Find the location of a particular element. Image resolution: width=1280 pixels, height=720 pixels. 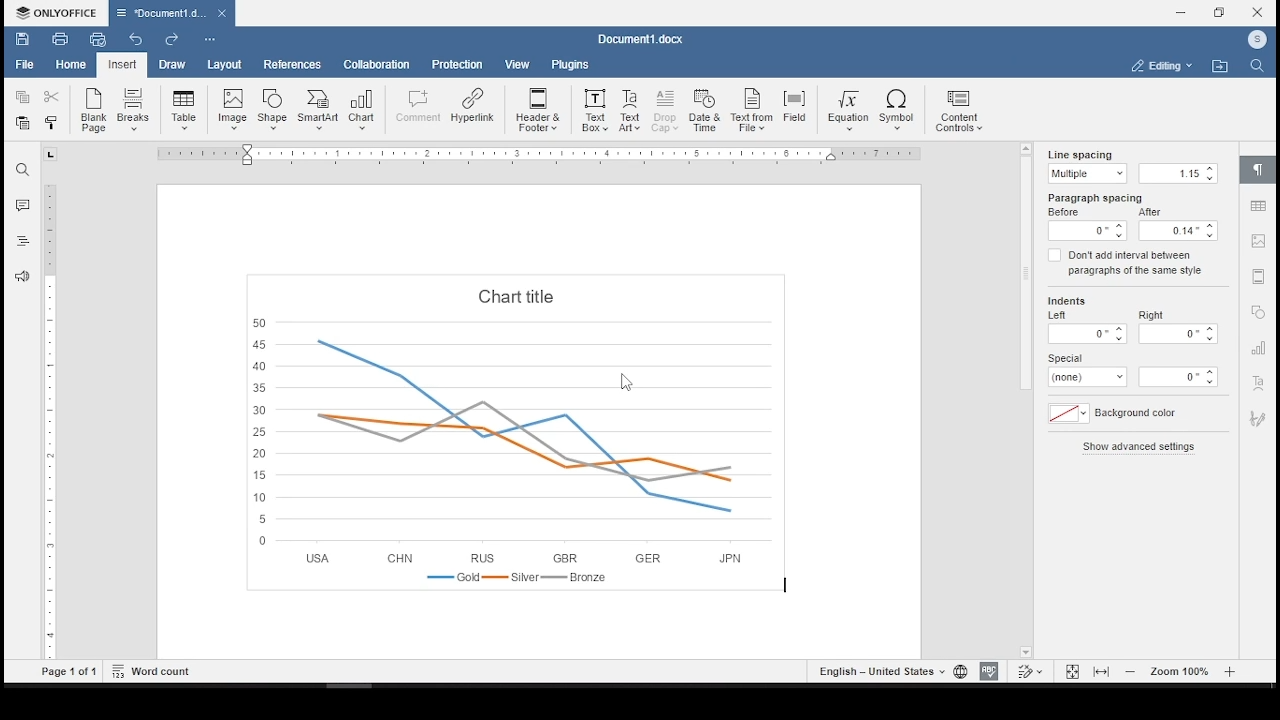

paste is located at coordinates (24, 124).